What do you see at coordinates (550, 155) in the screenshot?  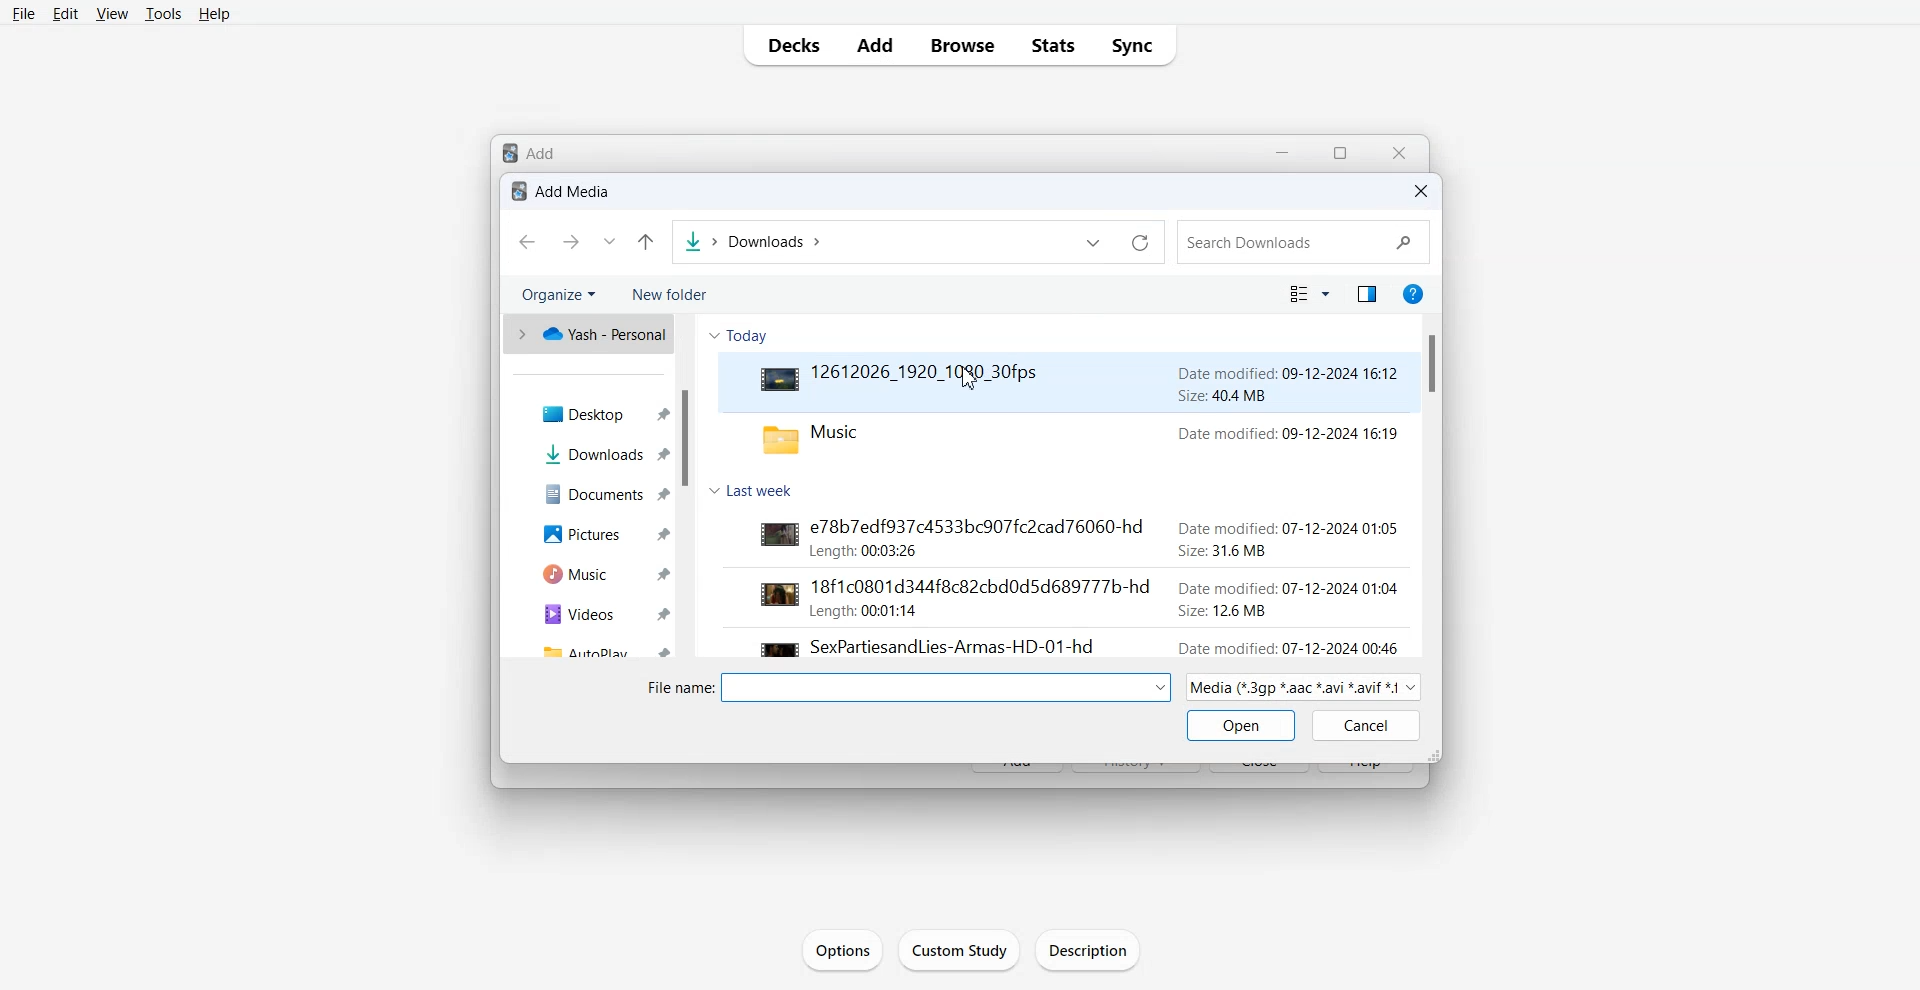 I see `Add` at bounding box center [550, 155].